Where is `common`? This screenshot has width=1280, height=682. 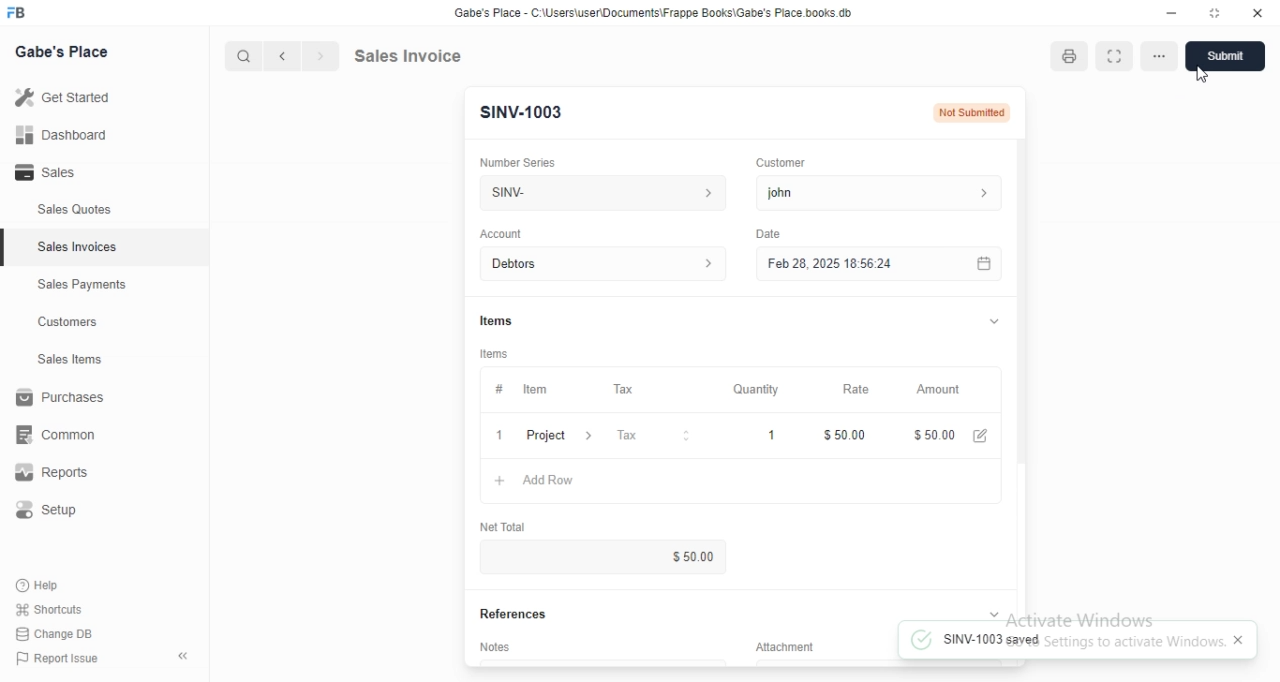 common is located at coordinates (62, 434).